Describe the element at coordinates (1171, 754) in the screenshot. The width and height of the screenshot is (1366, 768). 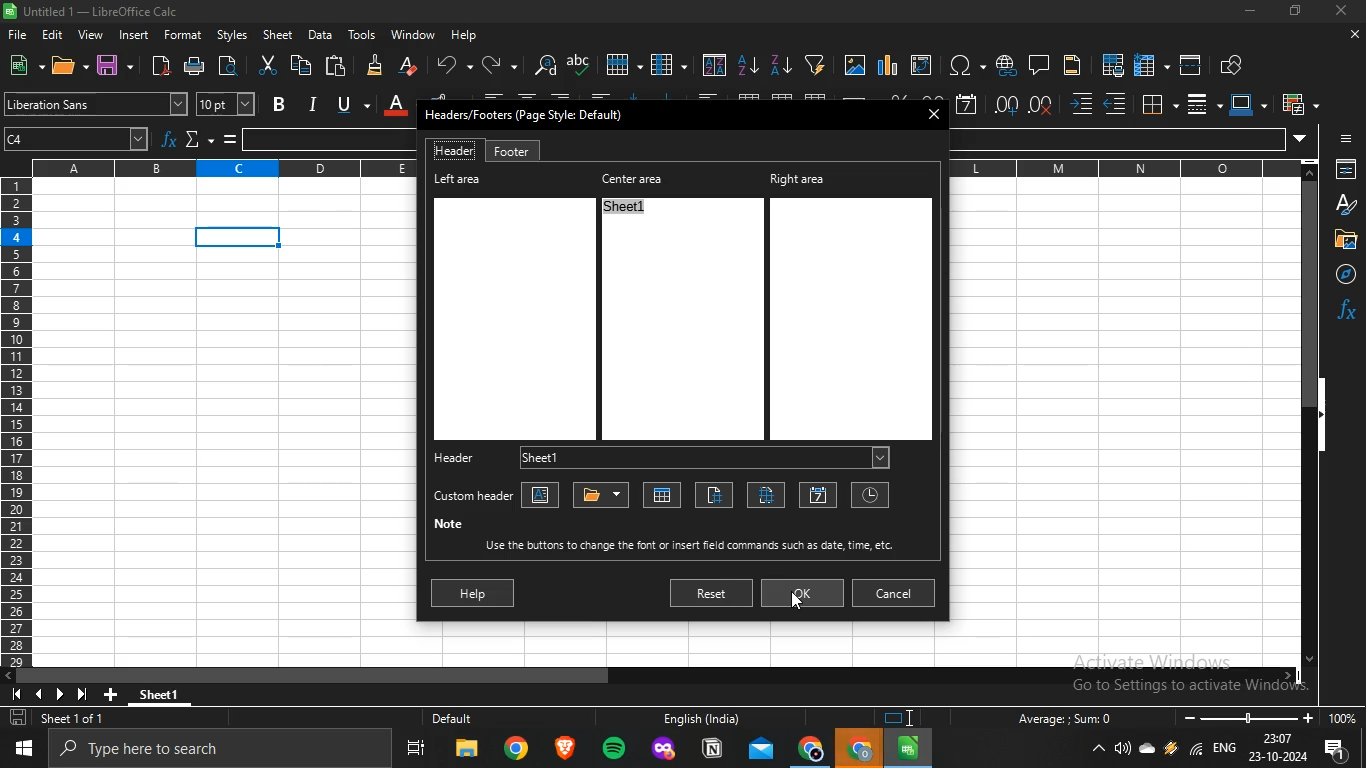
I see `winamp agent` at that location.